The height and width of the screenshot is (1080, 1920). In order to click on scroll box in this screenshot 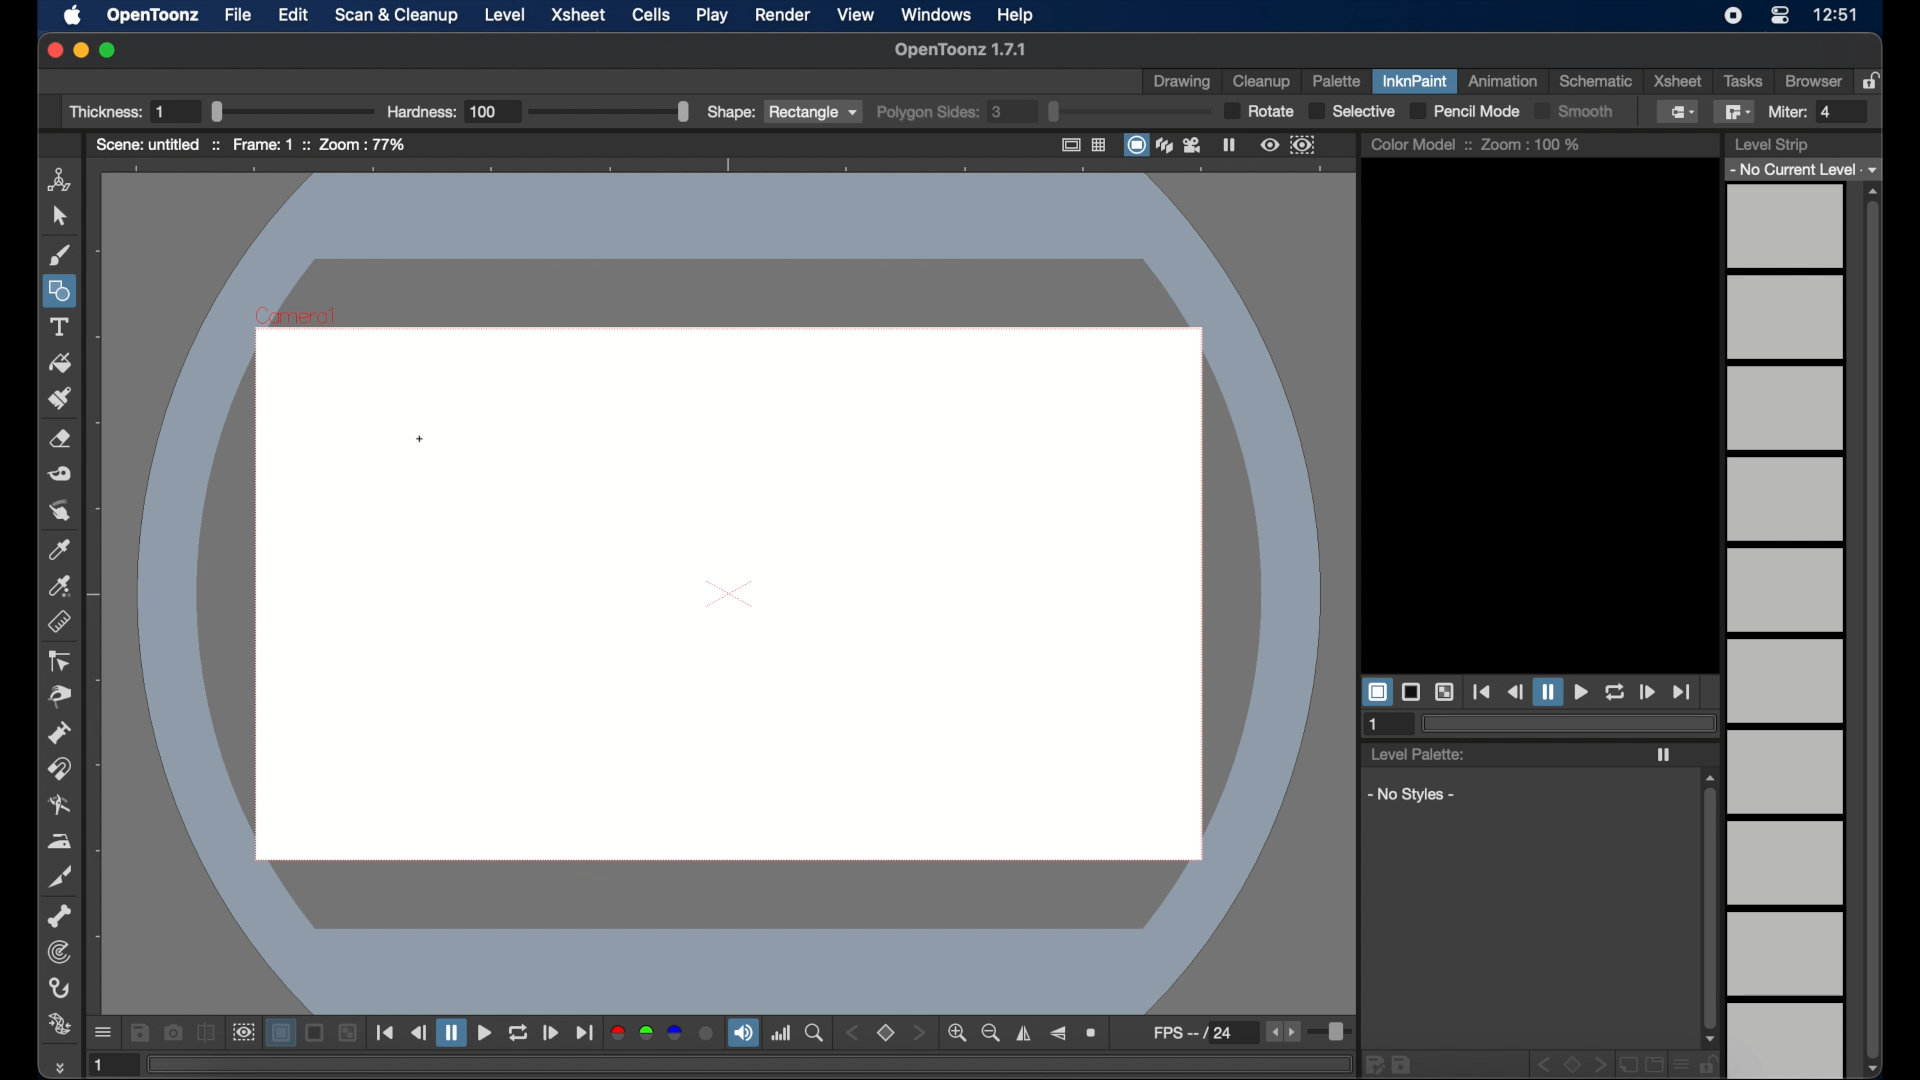, I will do `click(1709, 909)`.